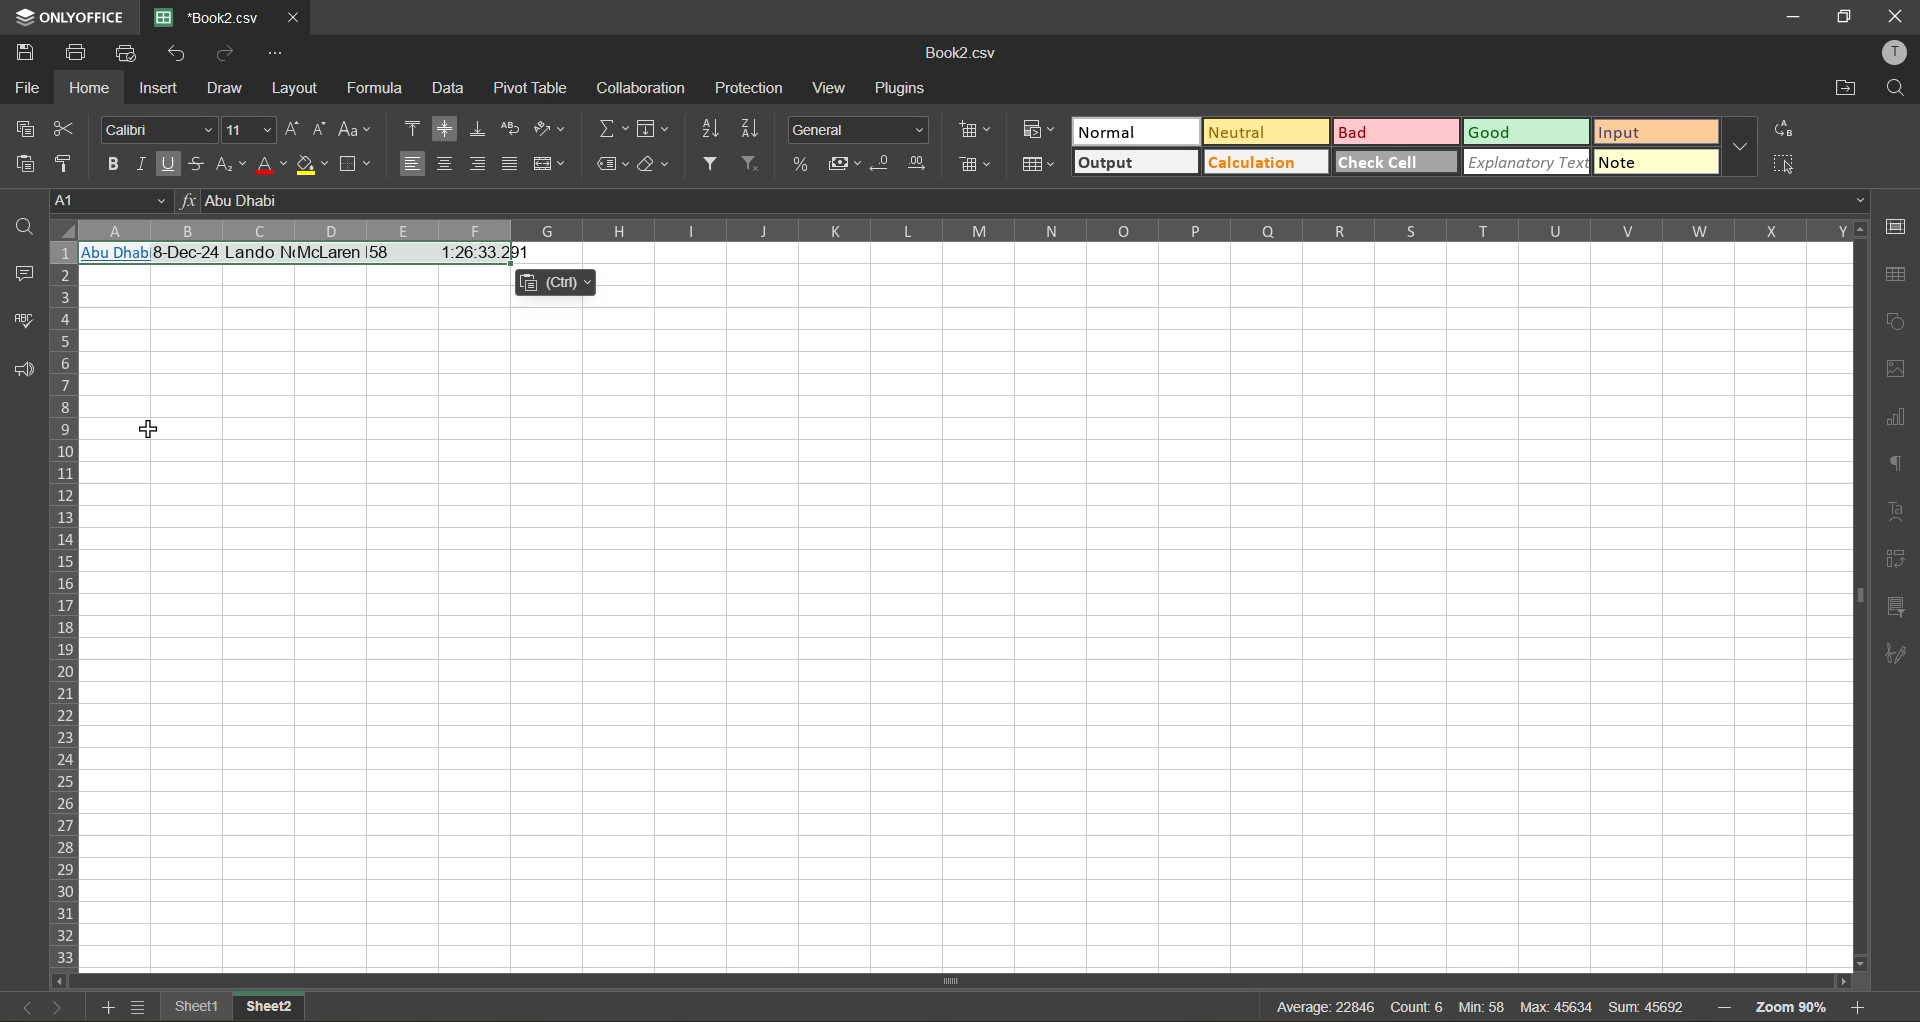 The height and width of the screenshot is (1022, 1920). Describe the element at coordinates (413, 131) in the screenshot. I see `align top` at that location.